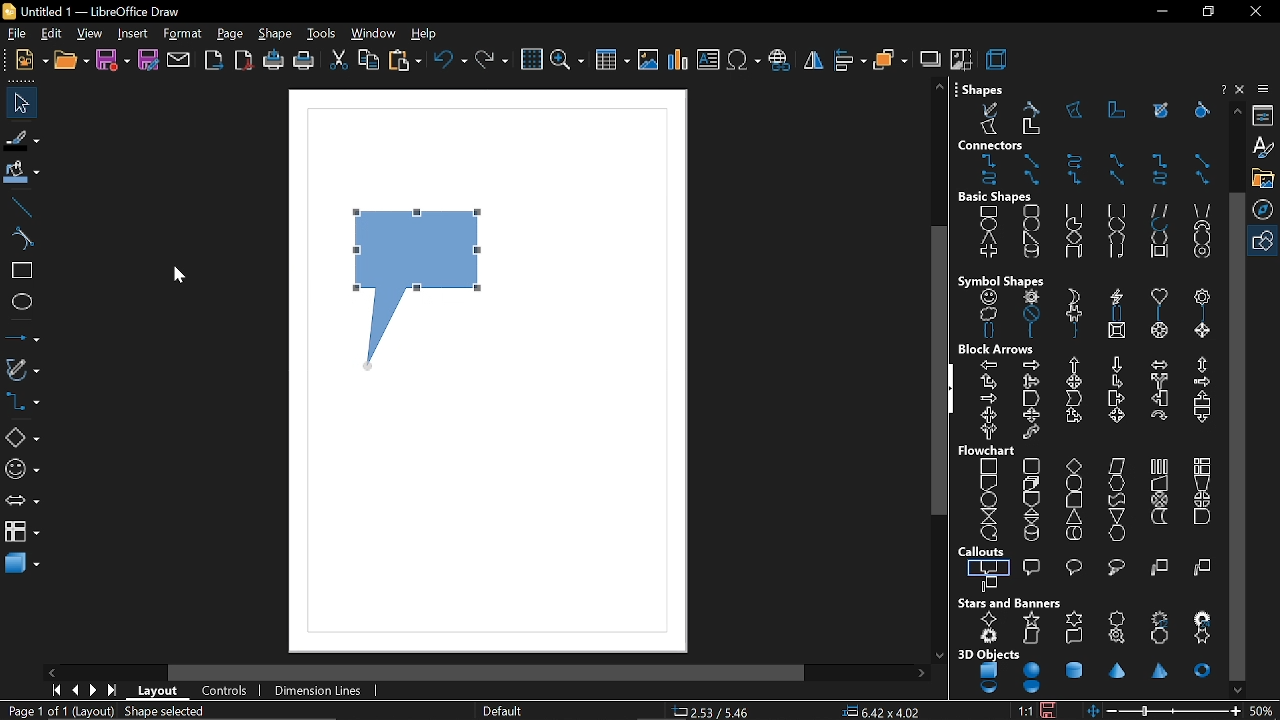  Describe the element at coordinates (1074, 224) in the screenshot. I see `circle pie` at that location.